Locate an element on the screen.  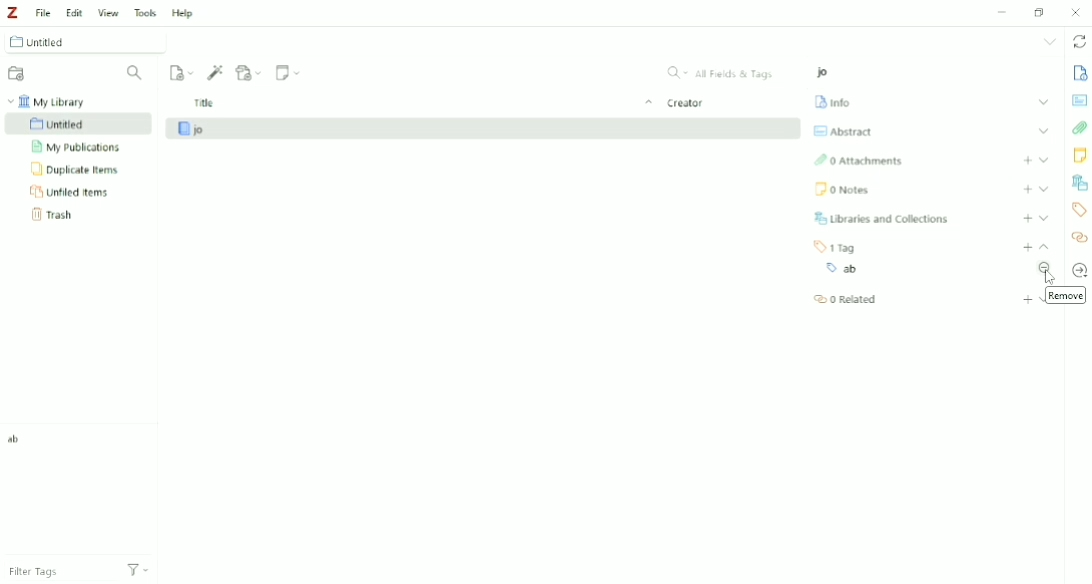
Remove is located at coordinates (1064, 295).